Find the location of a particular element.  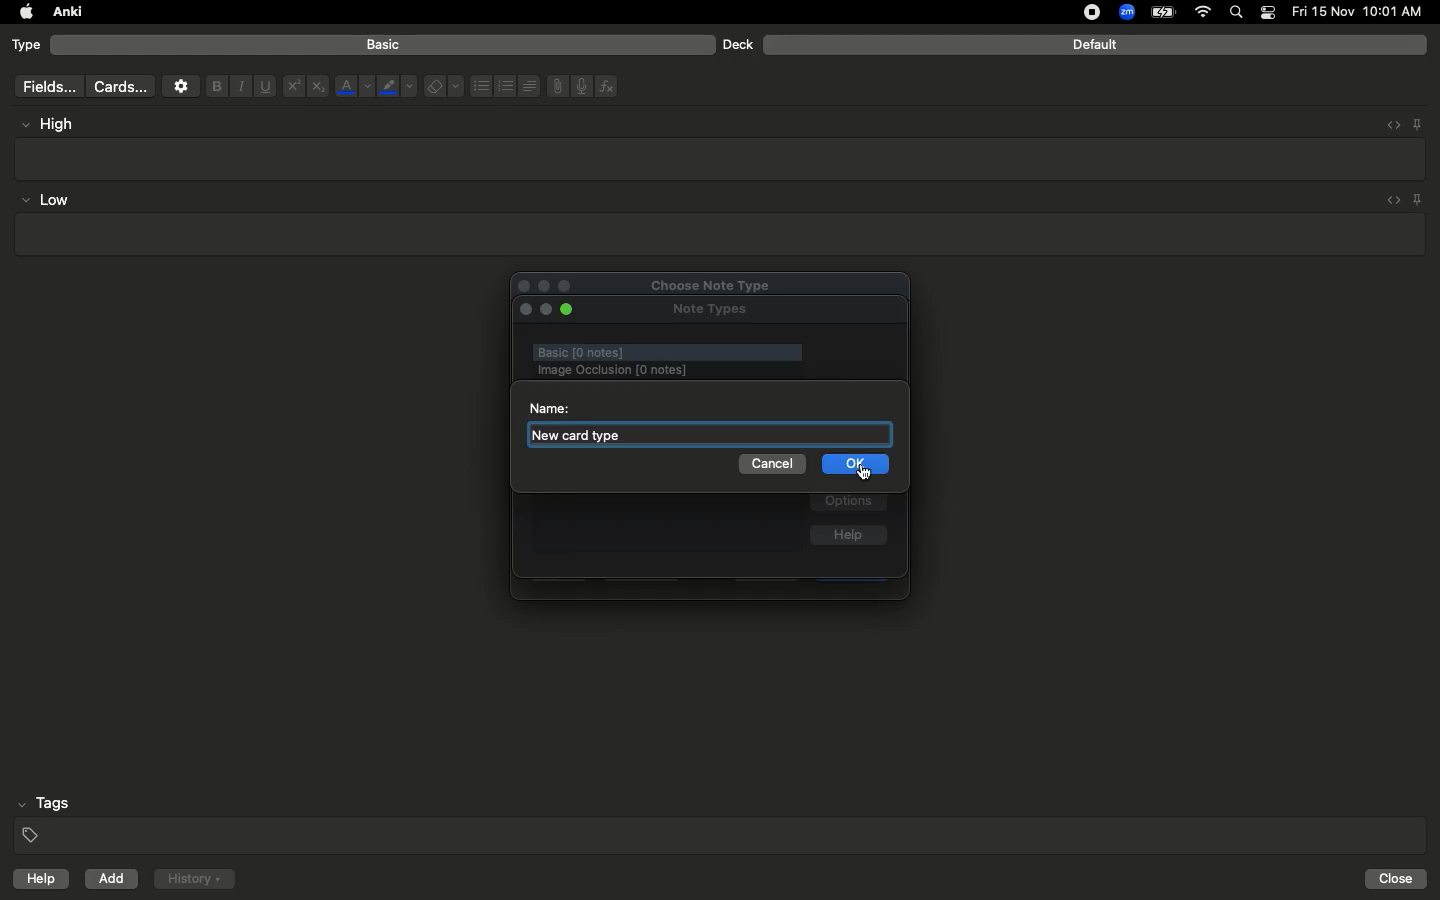

Close is located at coordinates (1399, 879).